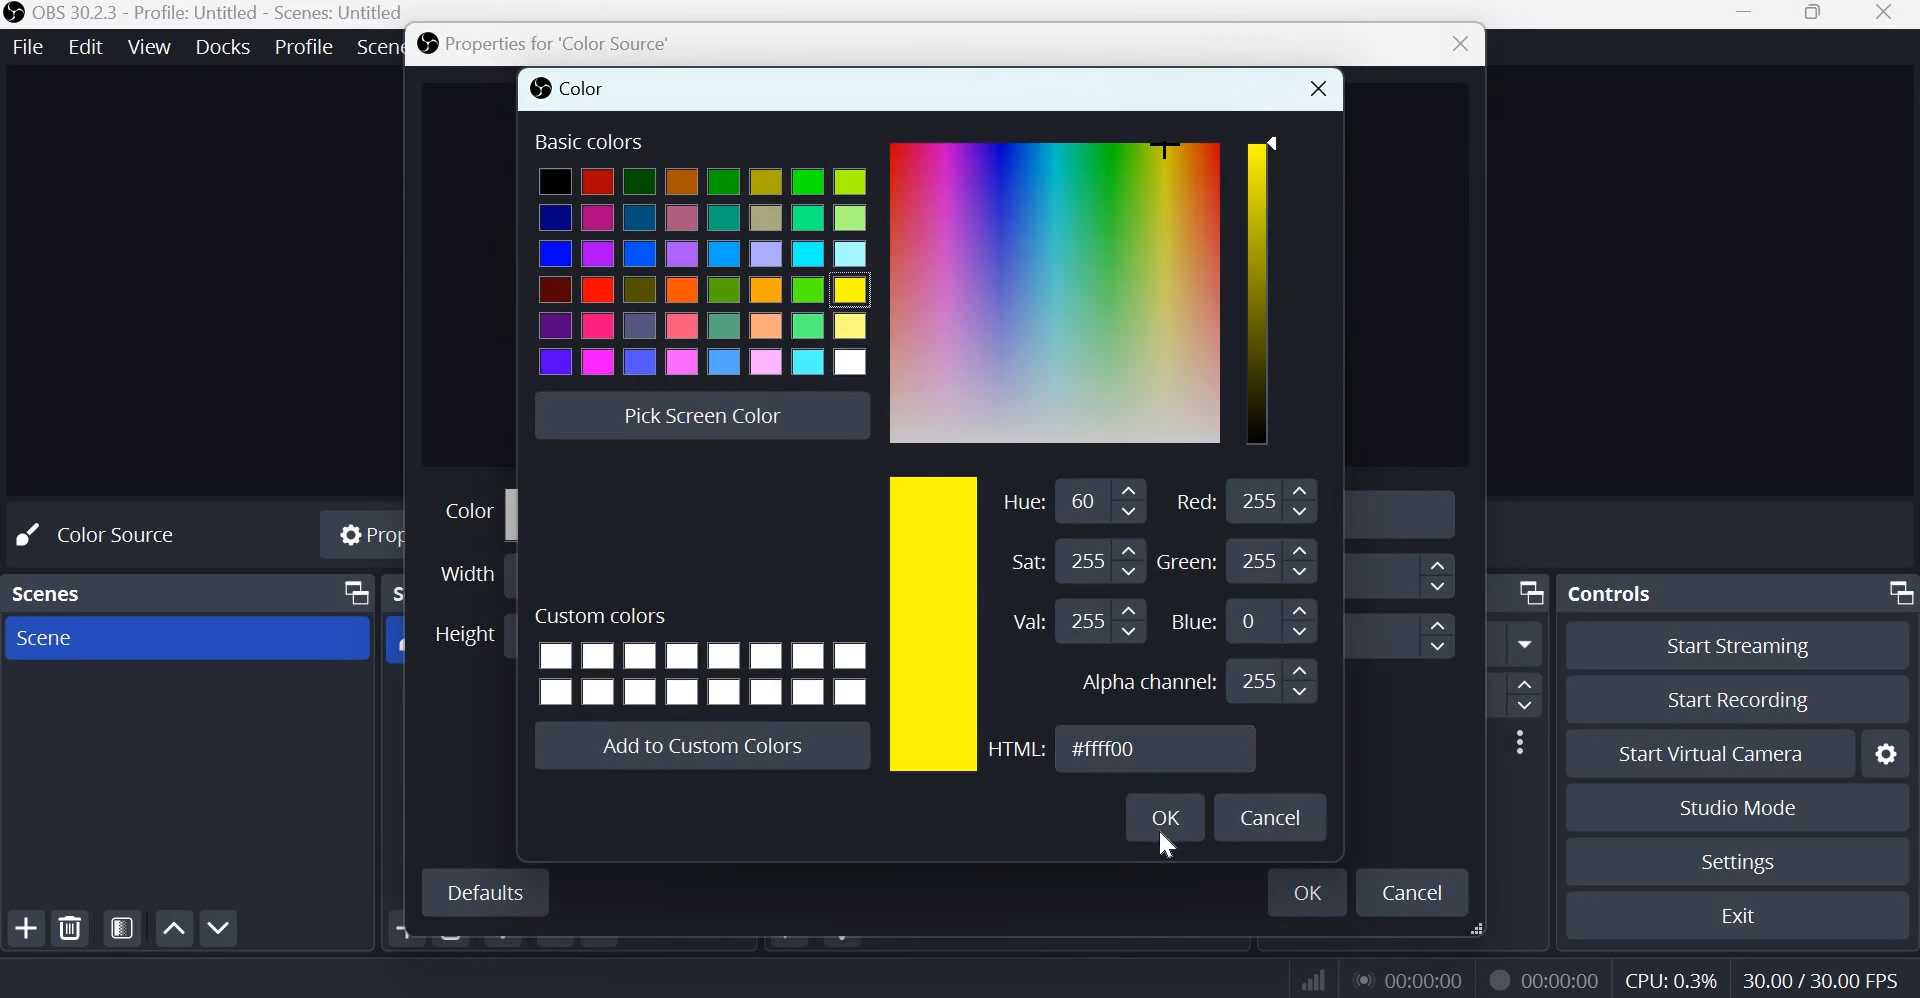  What do you see at coordinates (173, 928) in the screenshot?
I see `Move scene up` at bounding box center [173, 928].